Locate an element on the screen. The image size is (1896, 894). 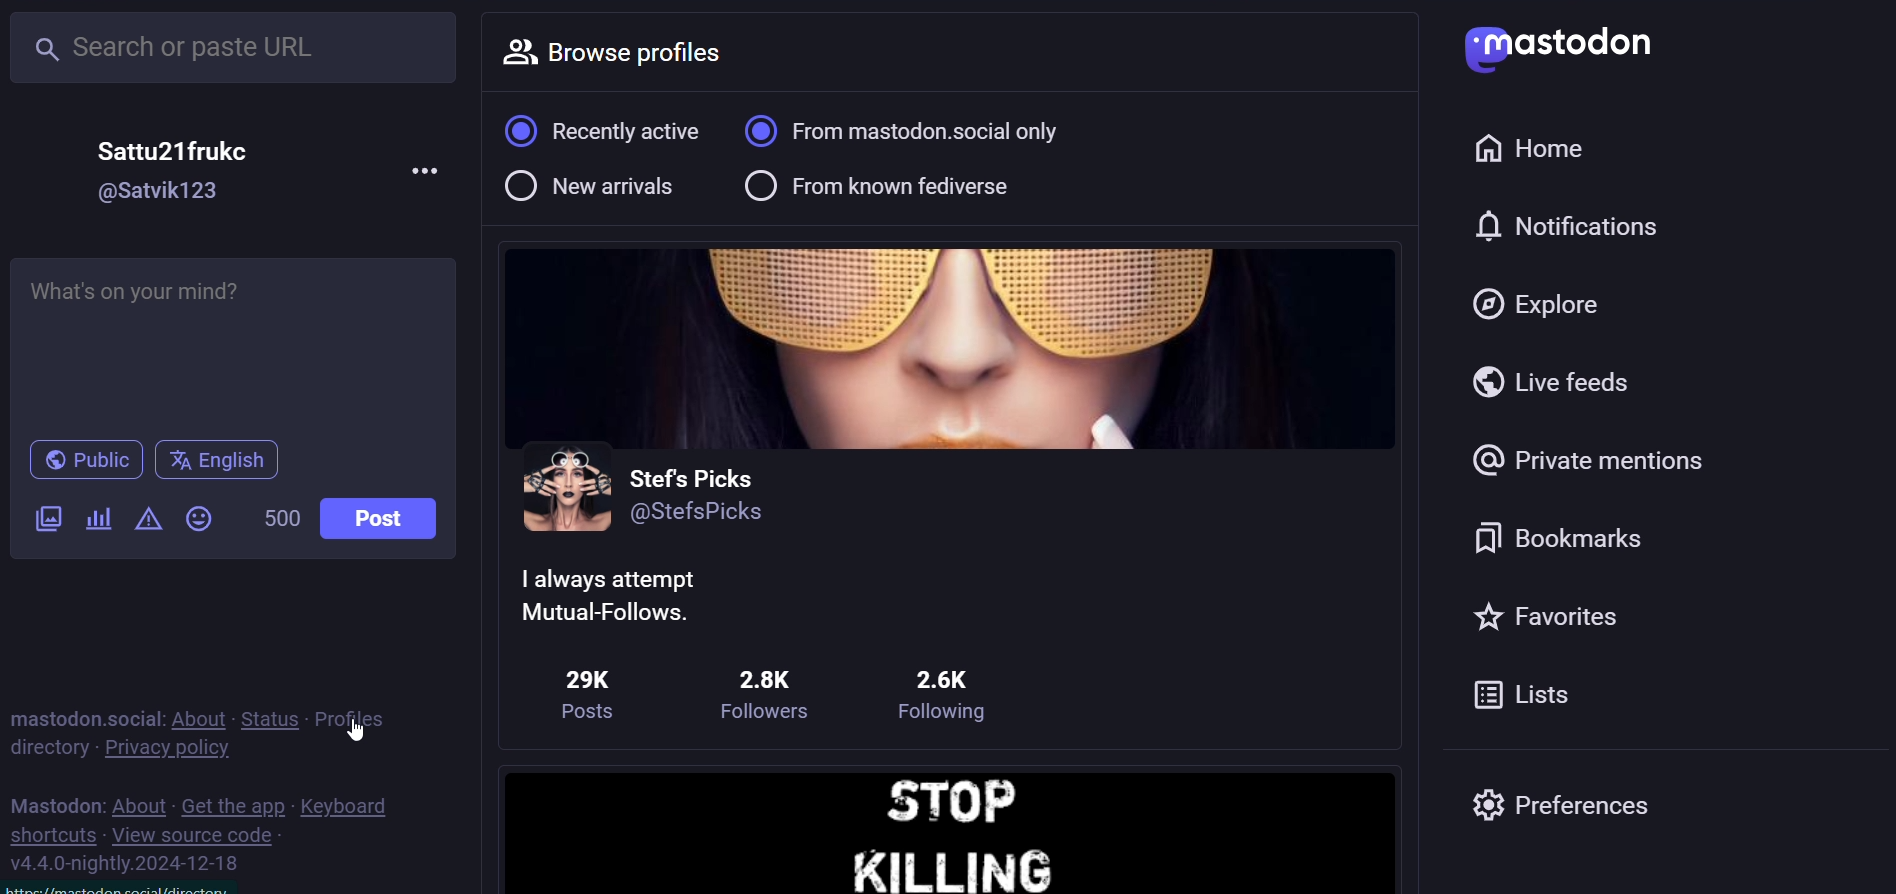
search is located at coordinates (237, 46).